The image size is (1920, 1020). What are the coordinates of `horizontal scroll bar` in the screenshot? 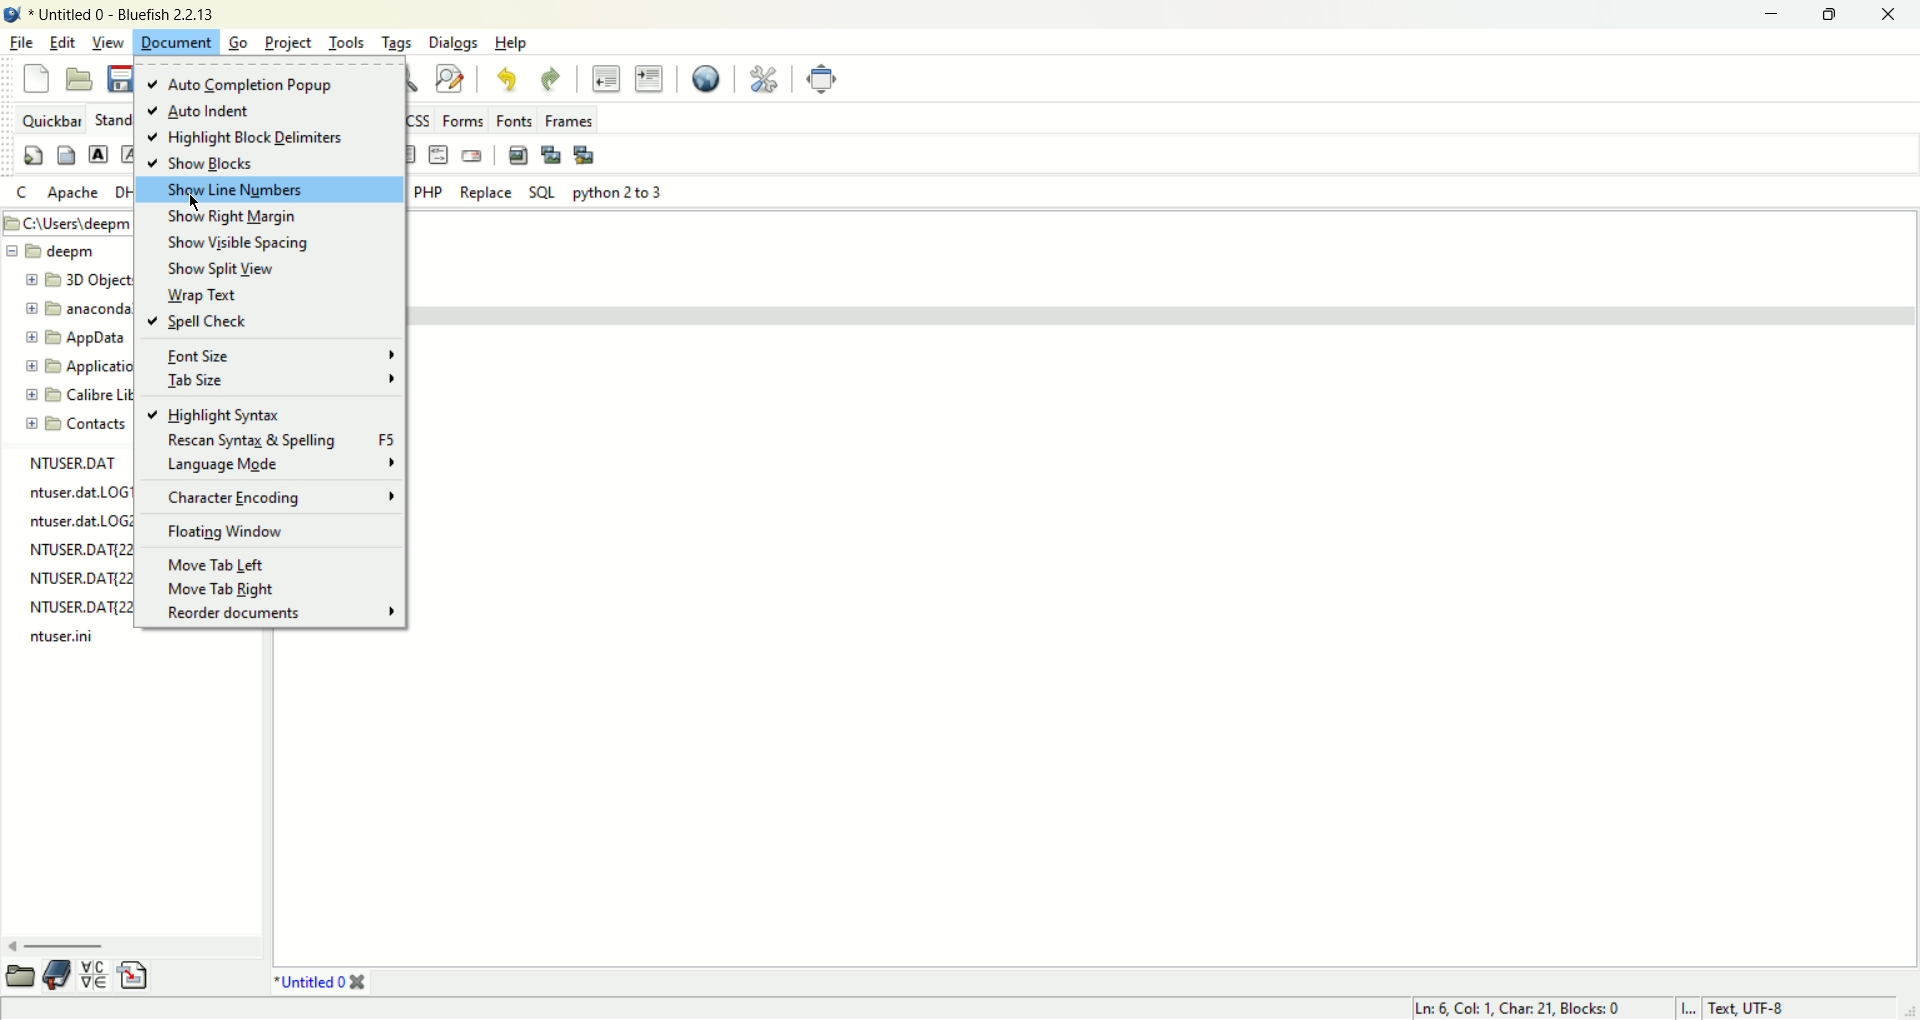 It's located at (128, 947).